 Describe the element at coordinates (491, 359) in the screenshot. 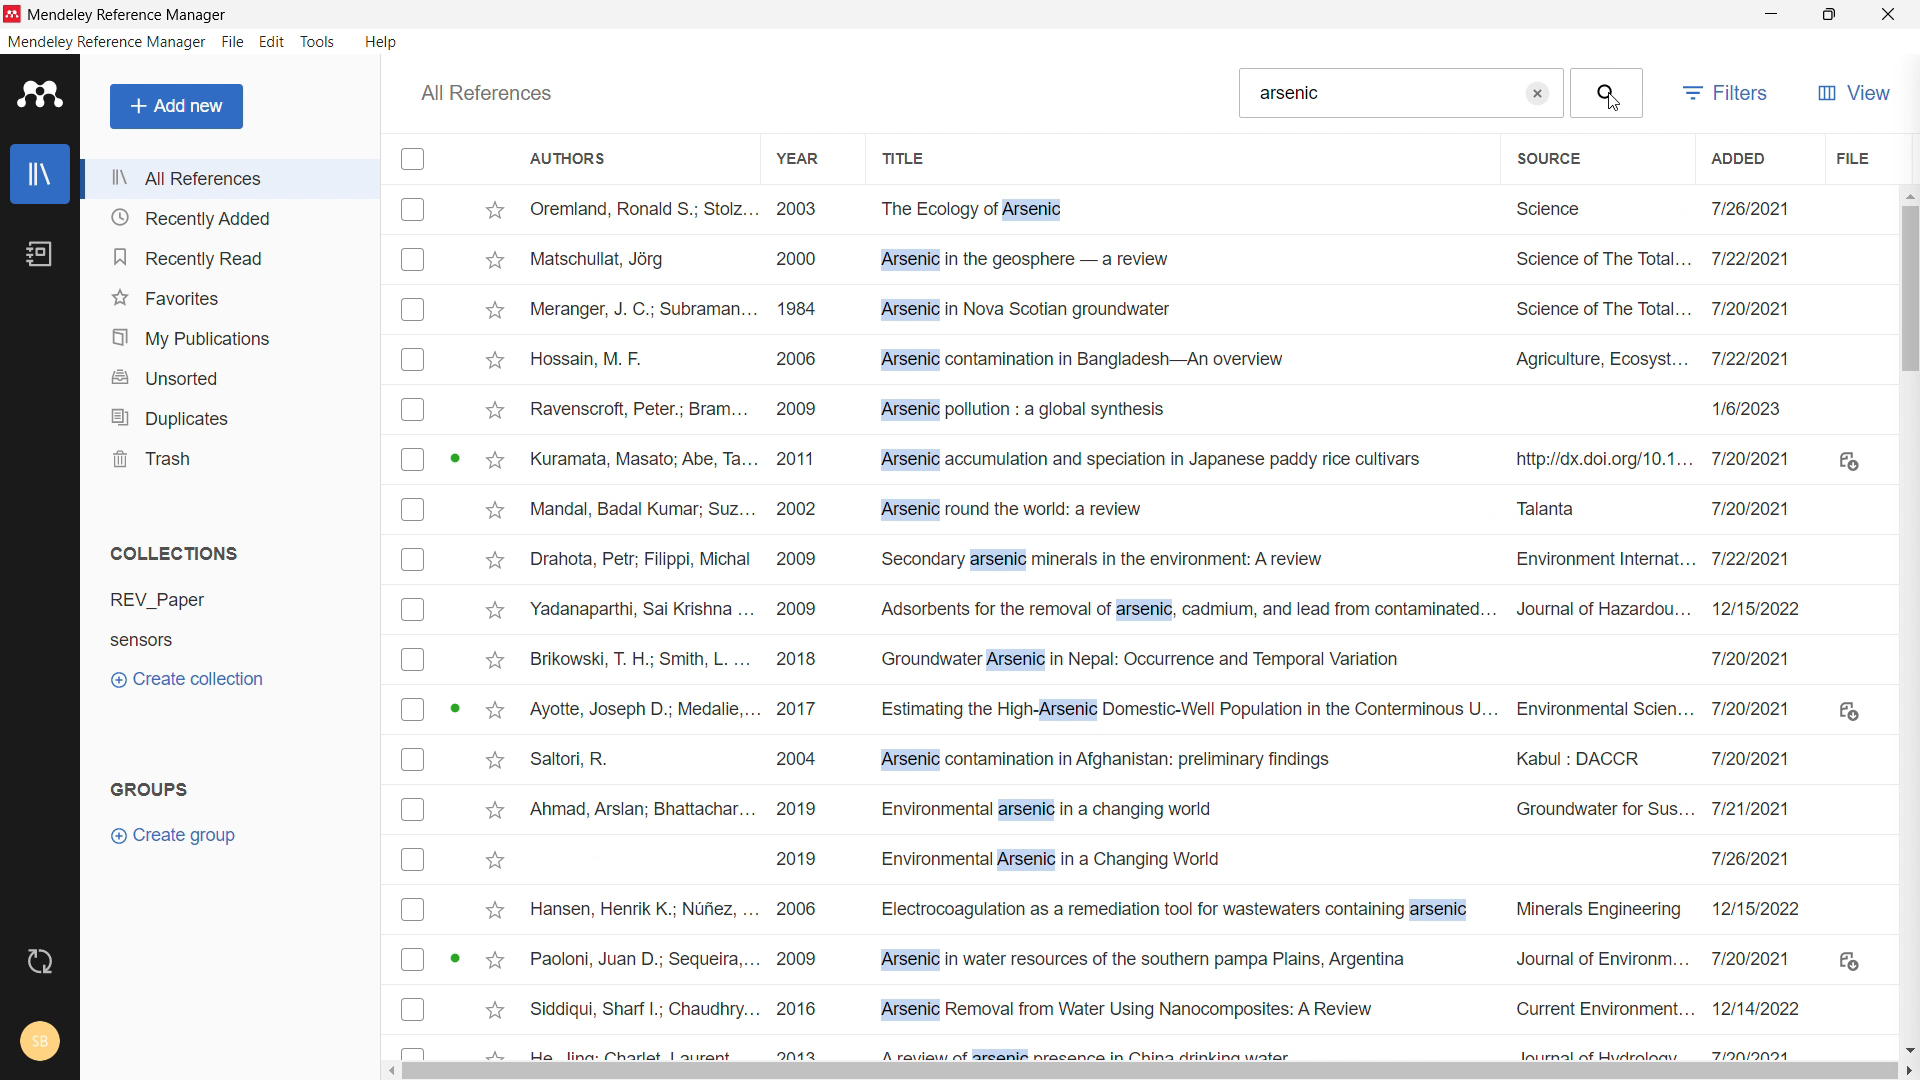

I see `Add to favorites` at that location.